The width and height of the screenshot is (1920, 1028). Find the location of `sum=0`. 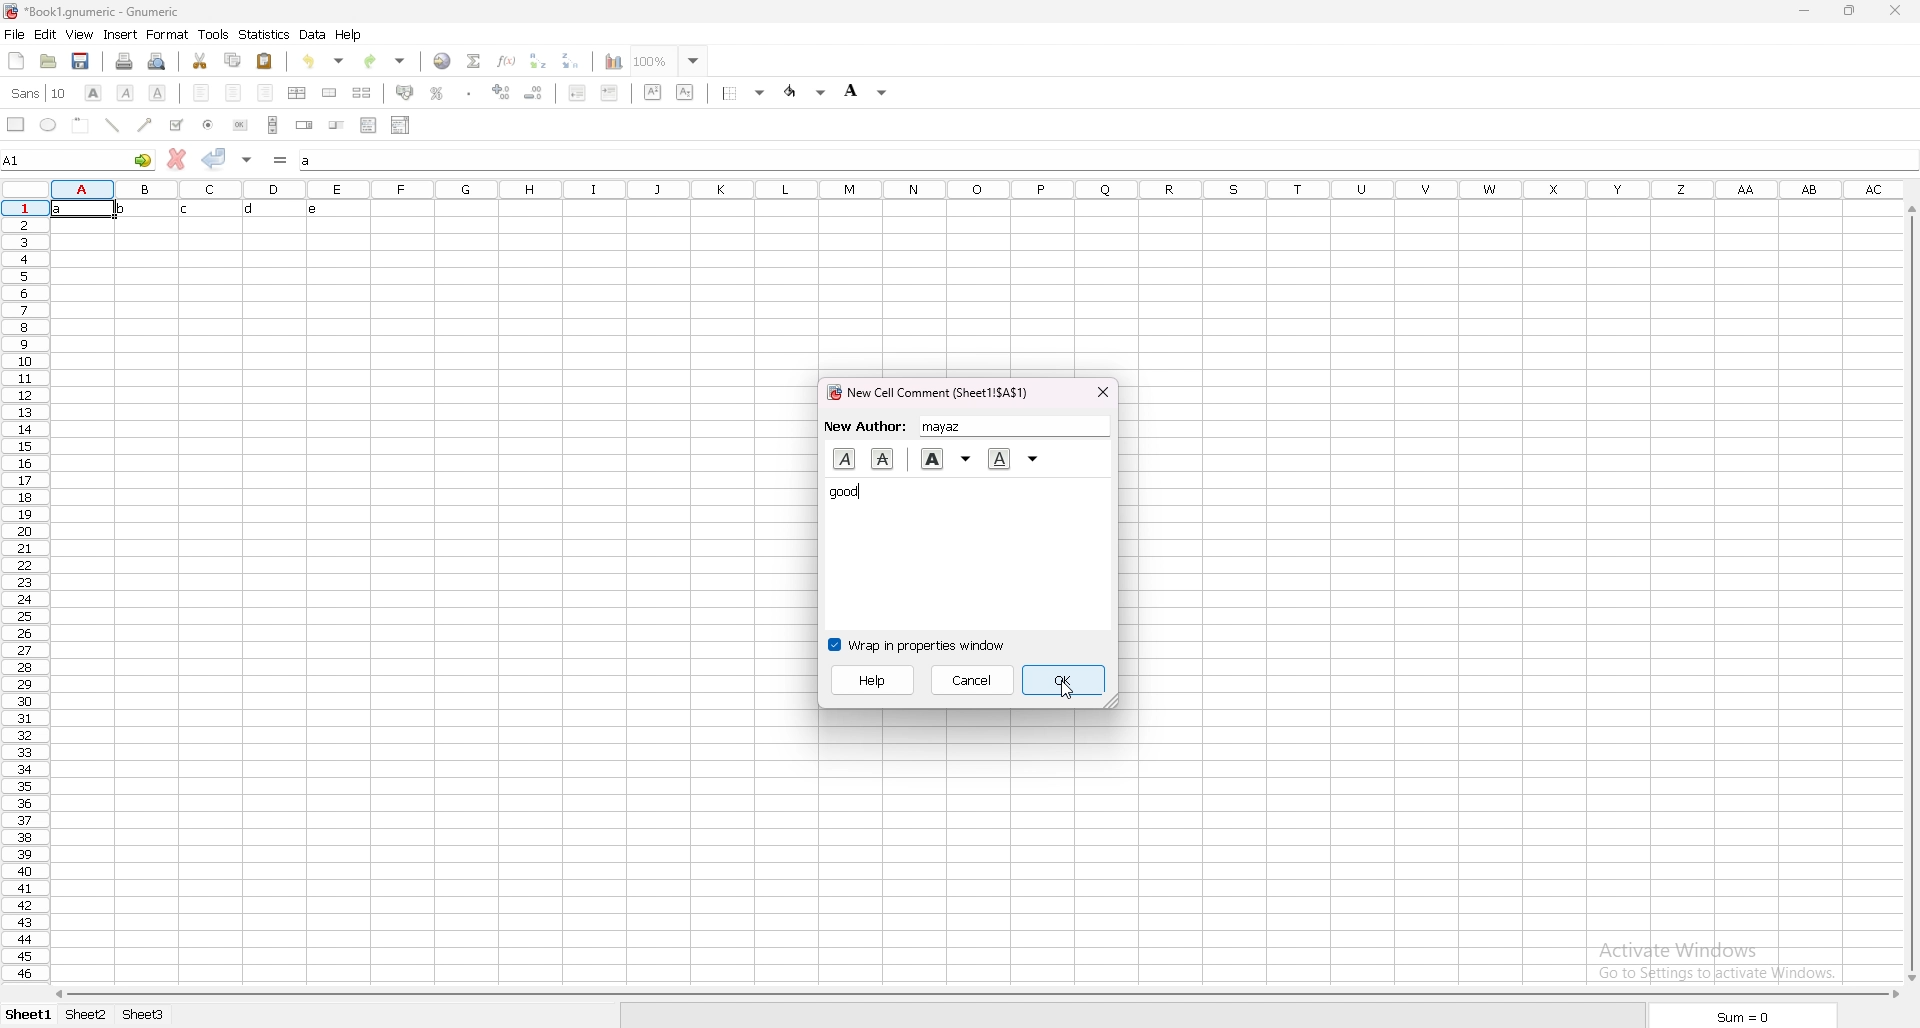

sum=0 is located at coordinates (1743, 1018).